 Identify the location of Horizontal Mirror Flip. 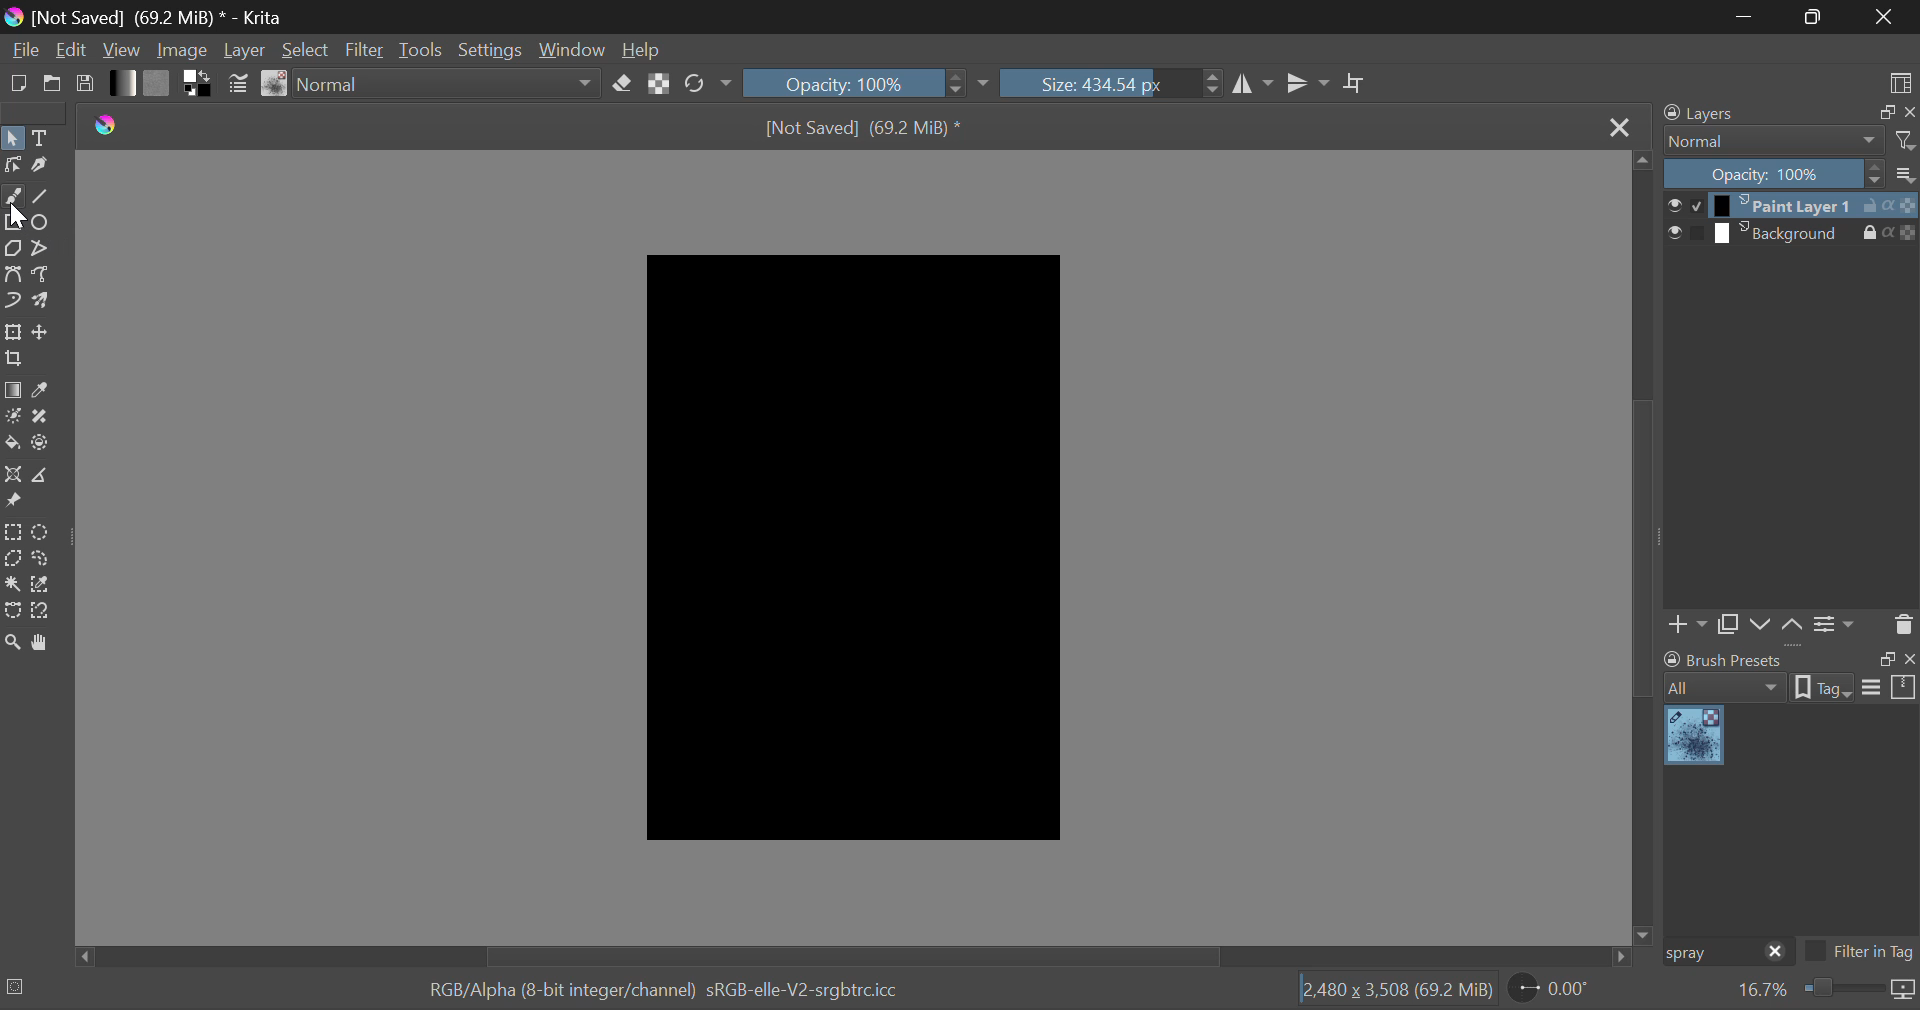
(1308, 83).